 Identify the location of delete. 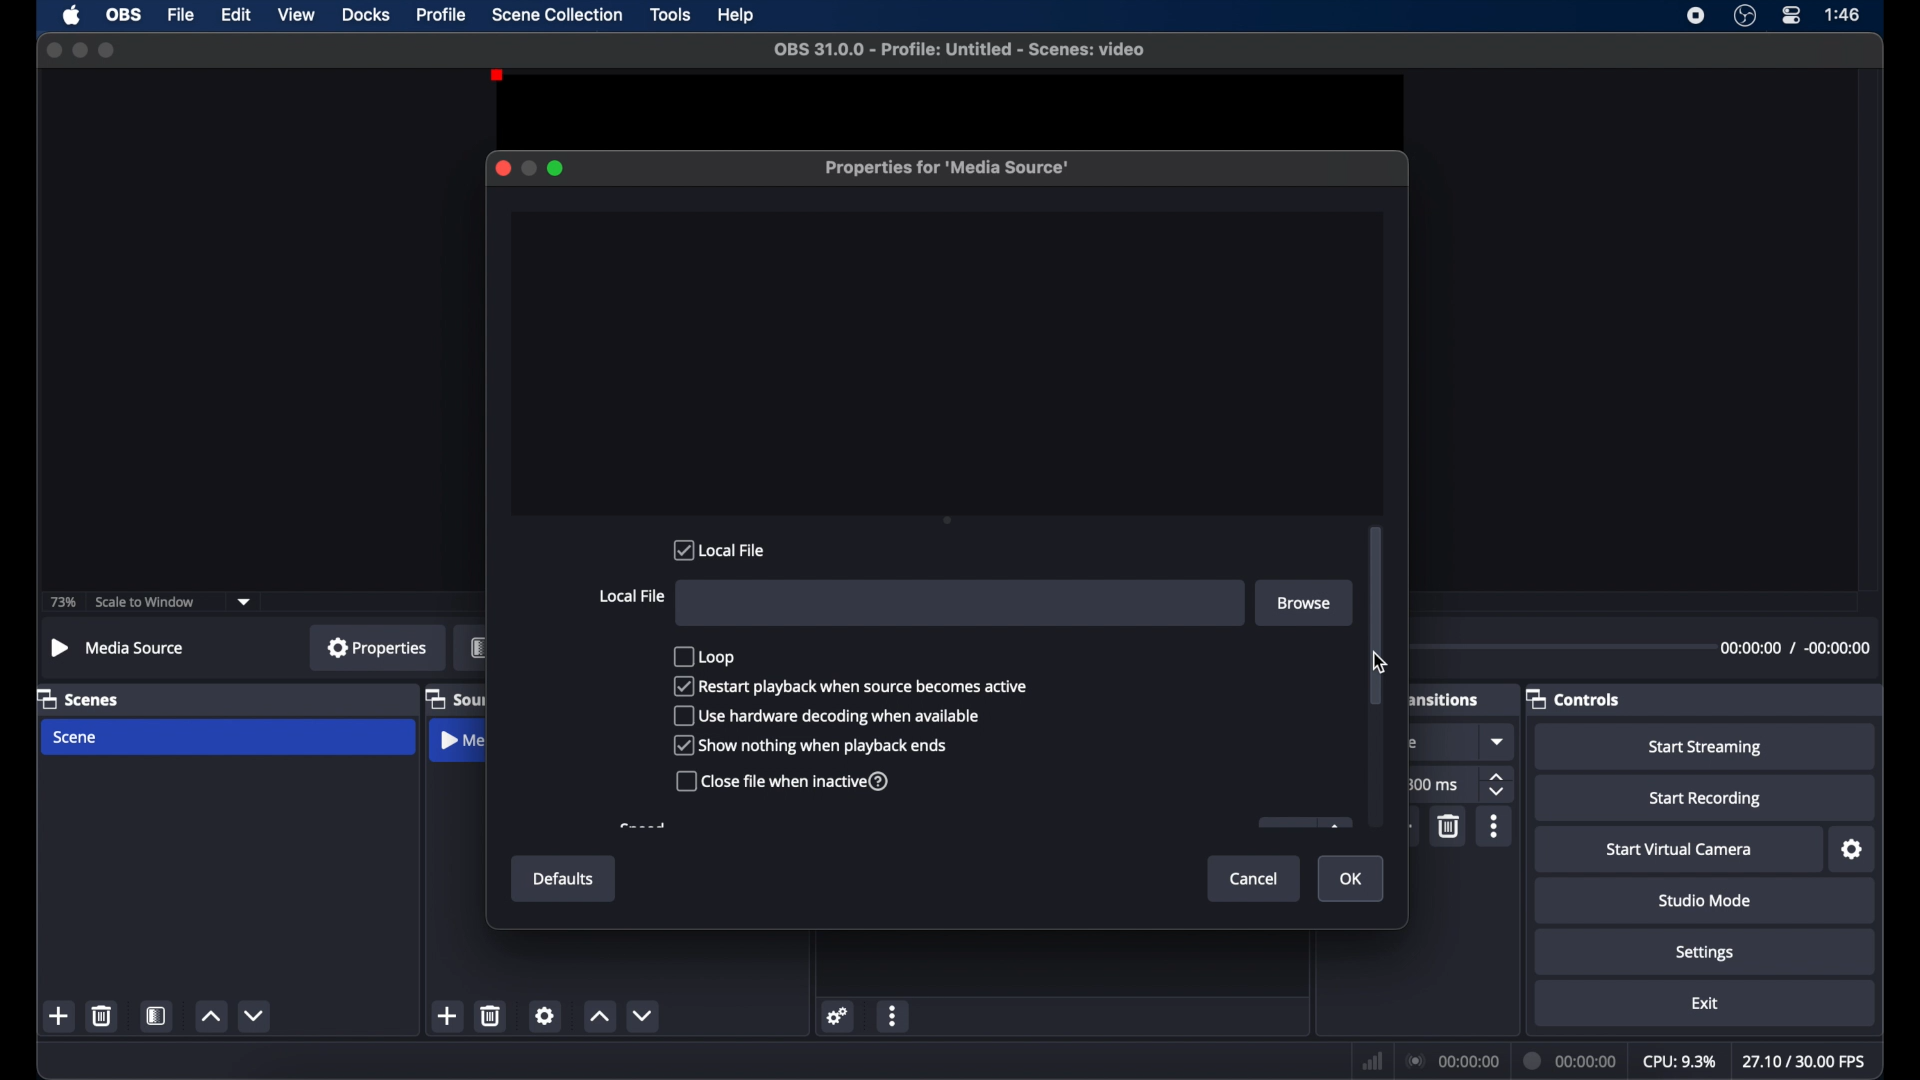
(491, 1015).